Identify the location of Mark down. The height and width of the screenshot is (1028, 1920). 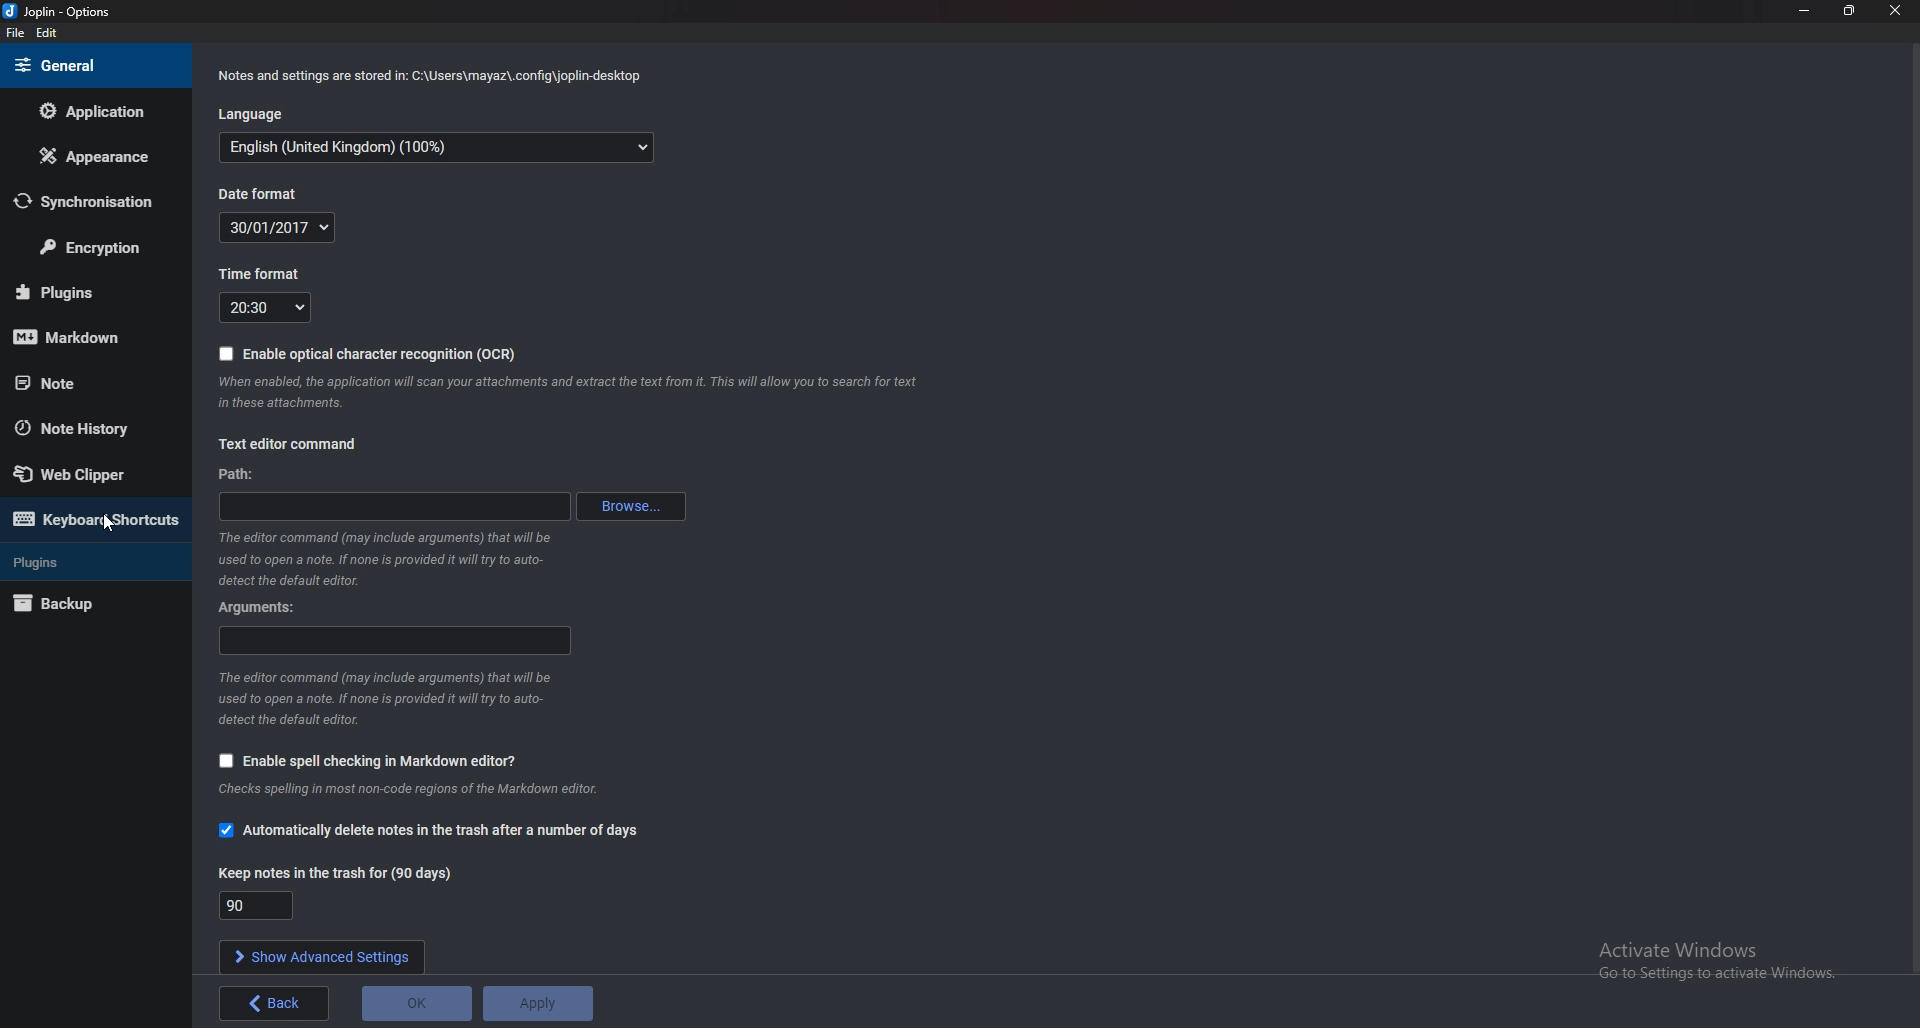
(86, 336).